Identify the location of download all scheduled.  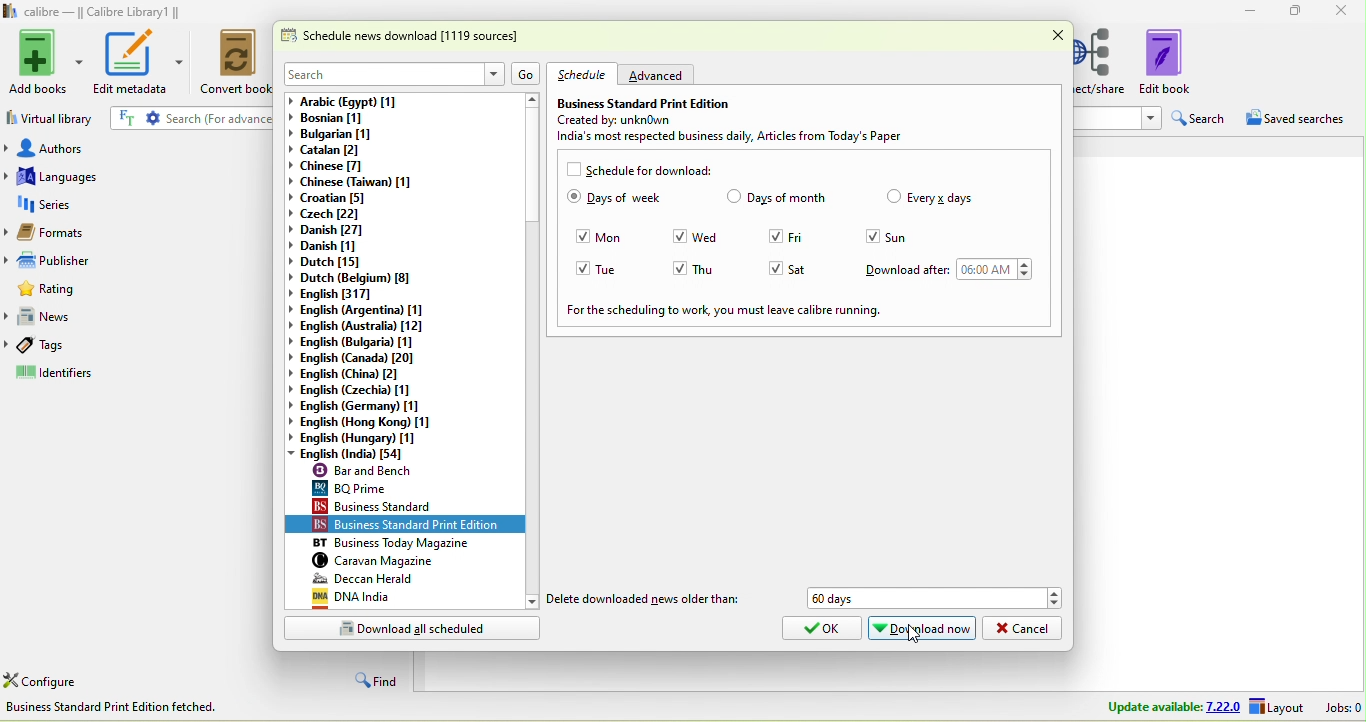
(414, 629).